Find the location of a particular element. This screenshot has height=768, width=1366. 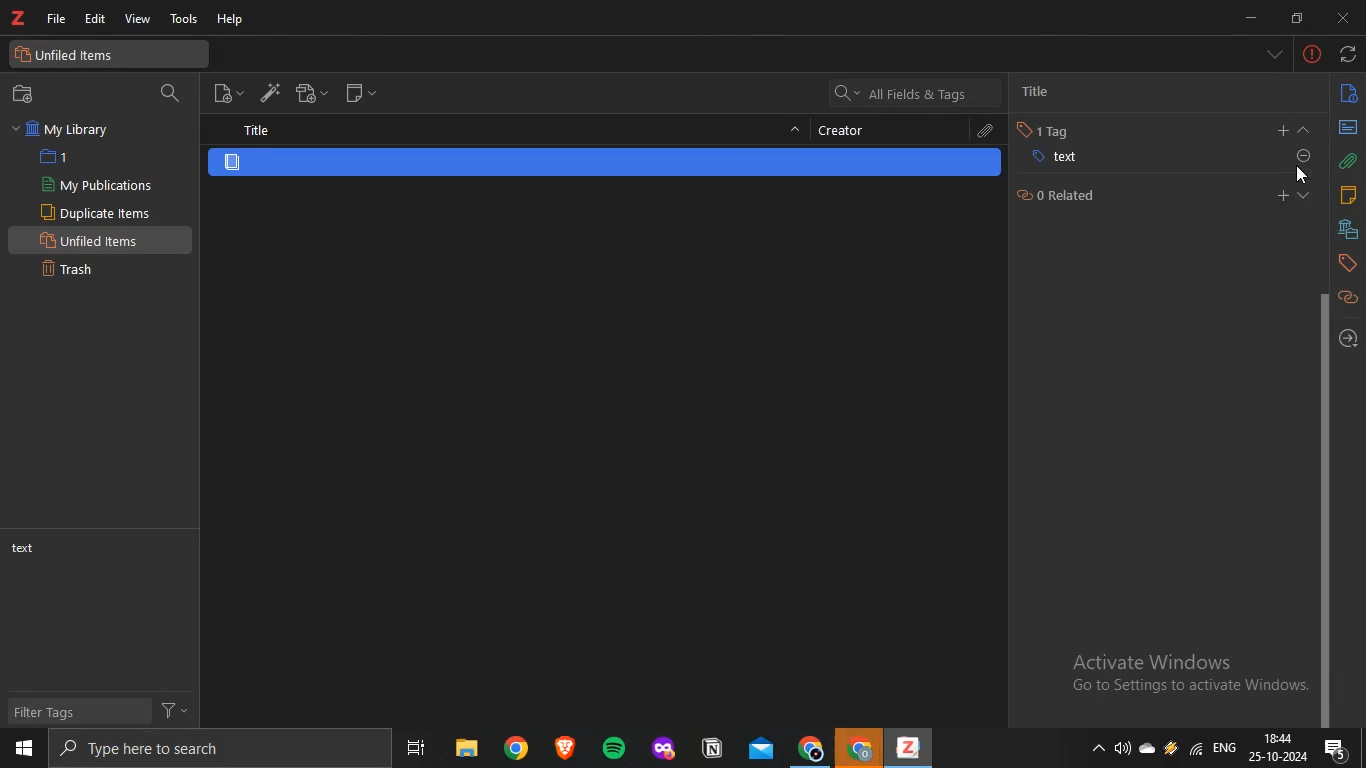

related is located at coordinates (1350, 296).